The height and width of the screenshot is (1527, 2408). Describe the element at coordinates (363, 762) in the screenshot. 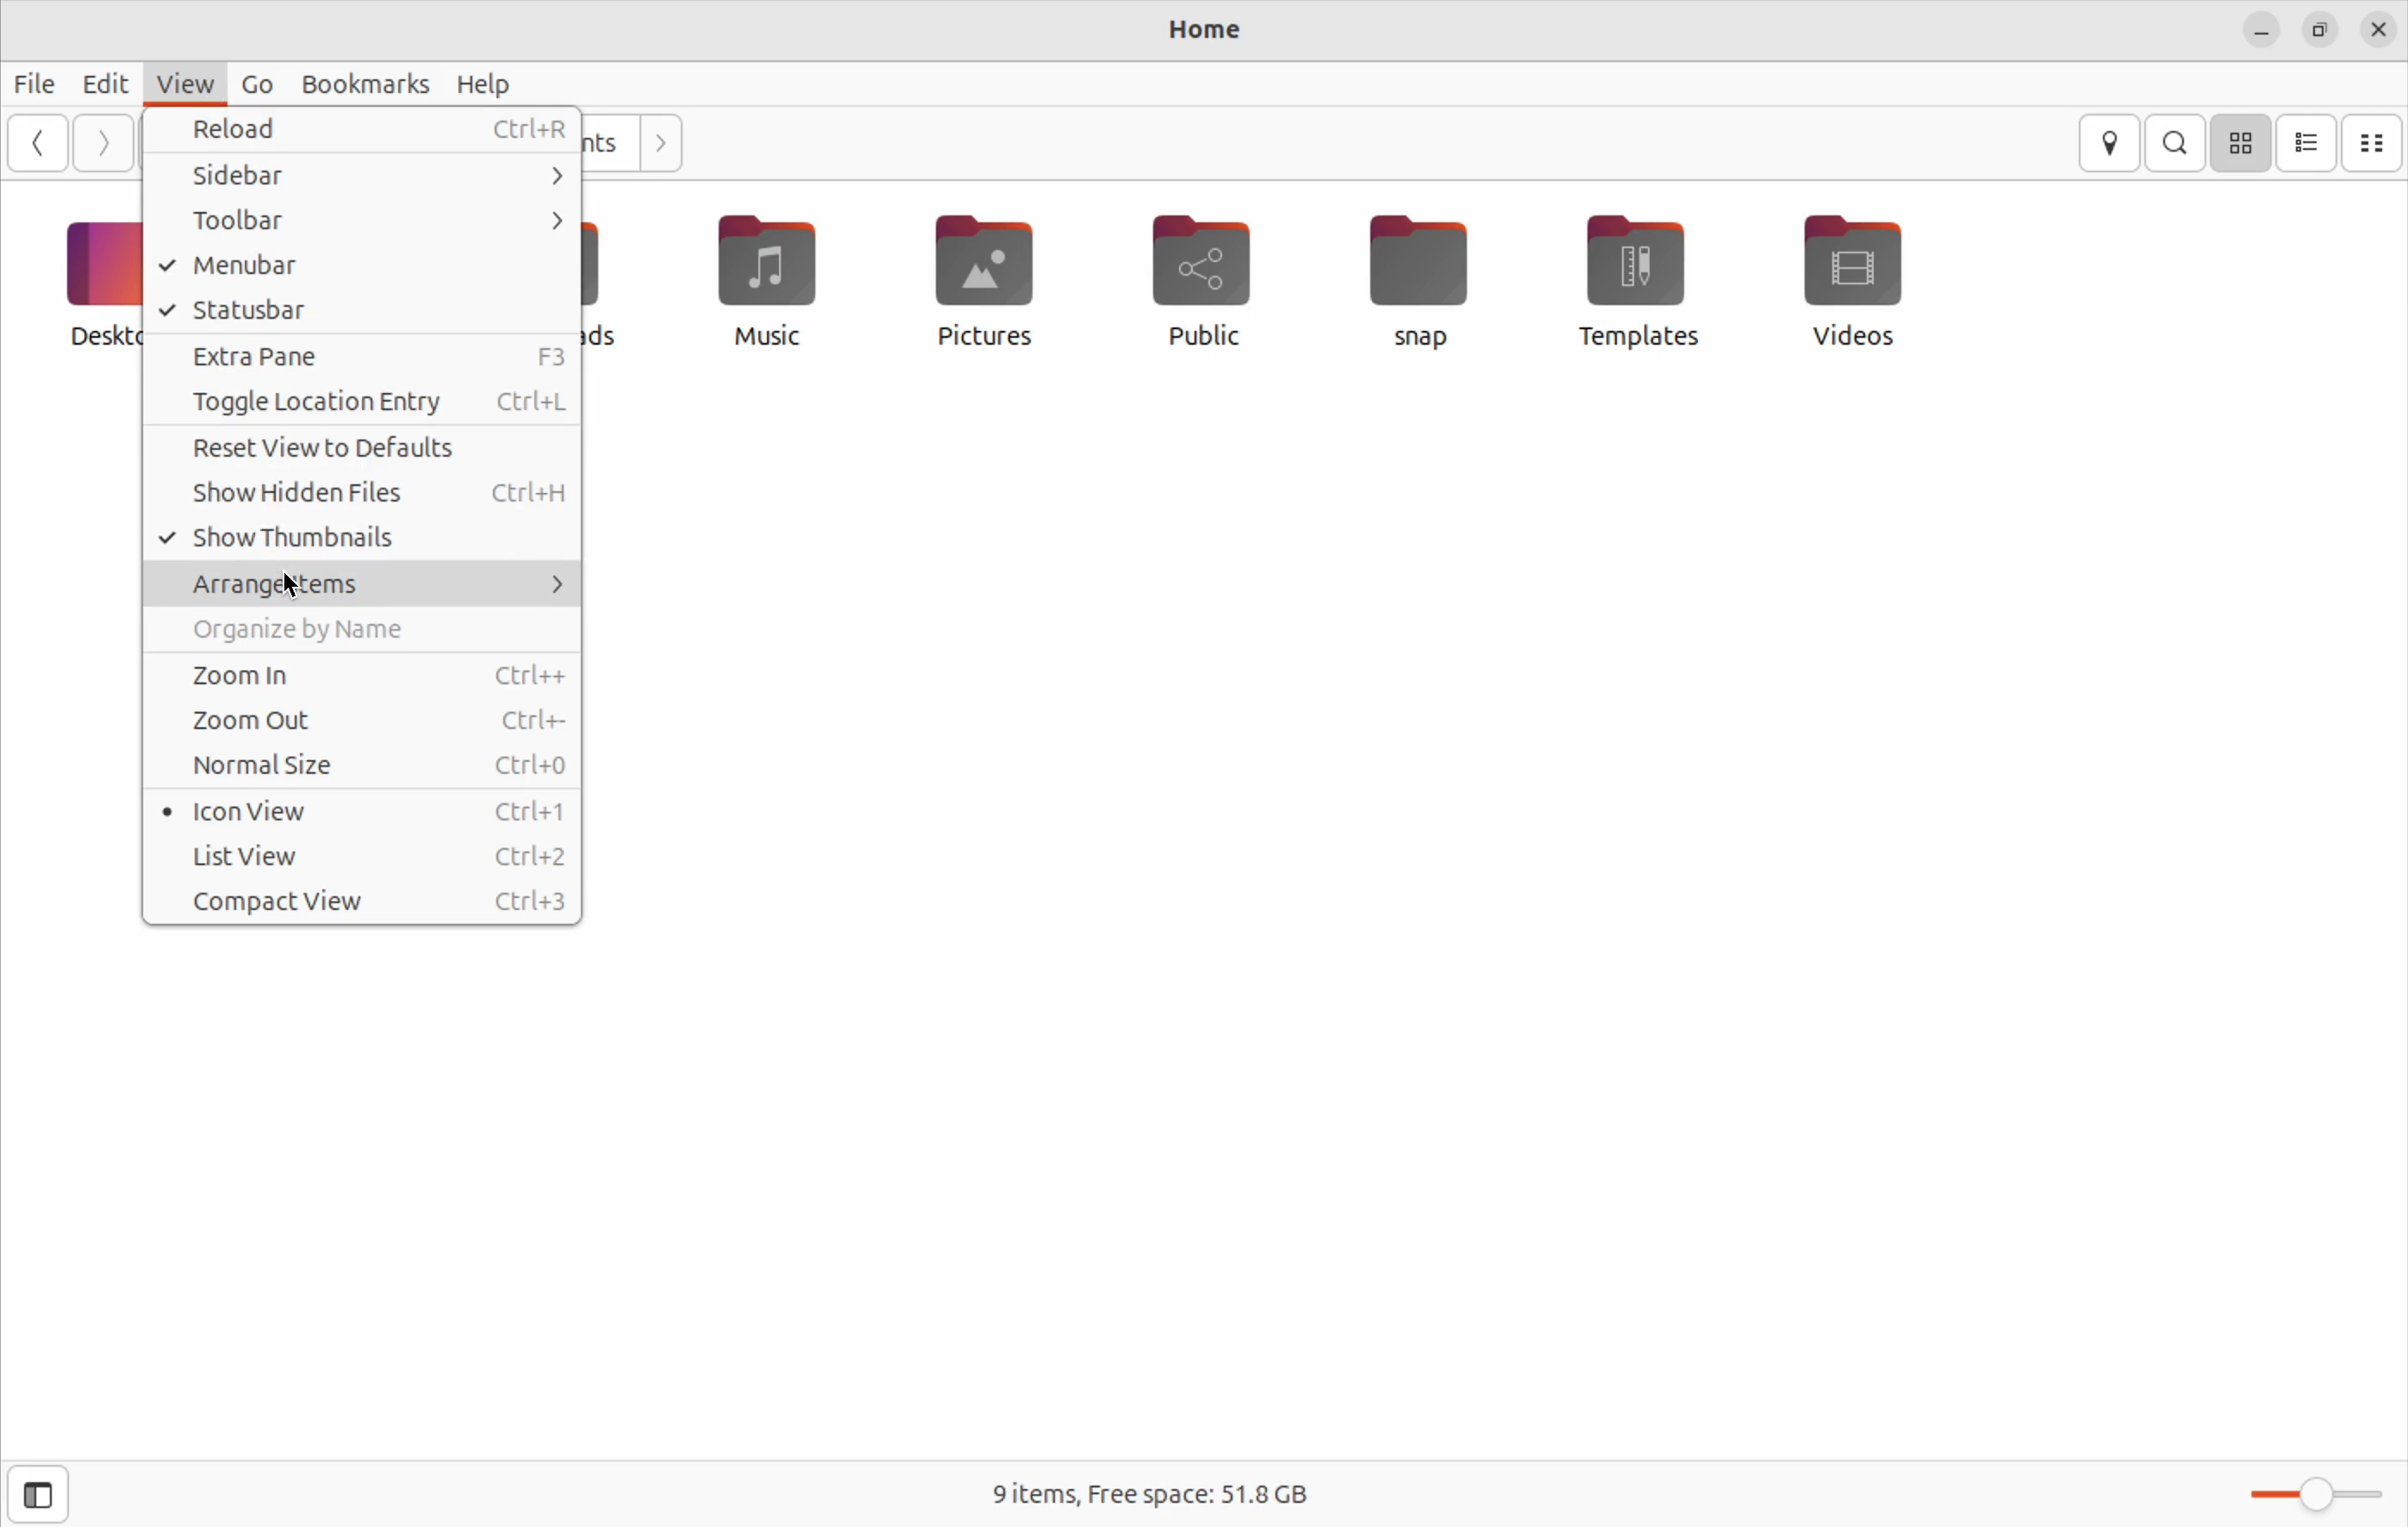

I see `normal size` at that location.